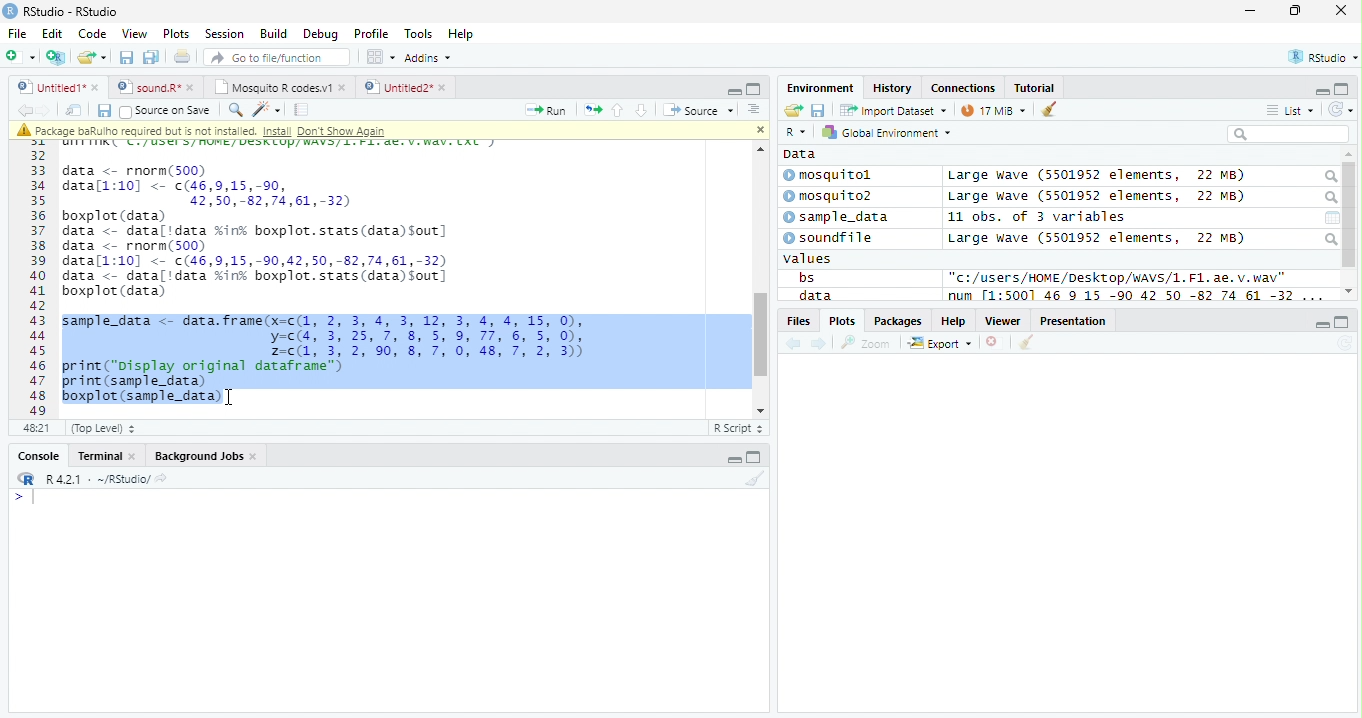 This screenshot has height=718, width=1362. Describe the element at coordinates (1290, 110) in the screenshot. I see `List` at that location.